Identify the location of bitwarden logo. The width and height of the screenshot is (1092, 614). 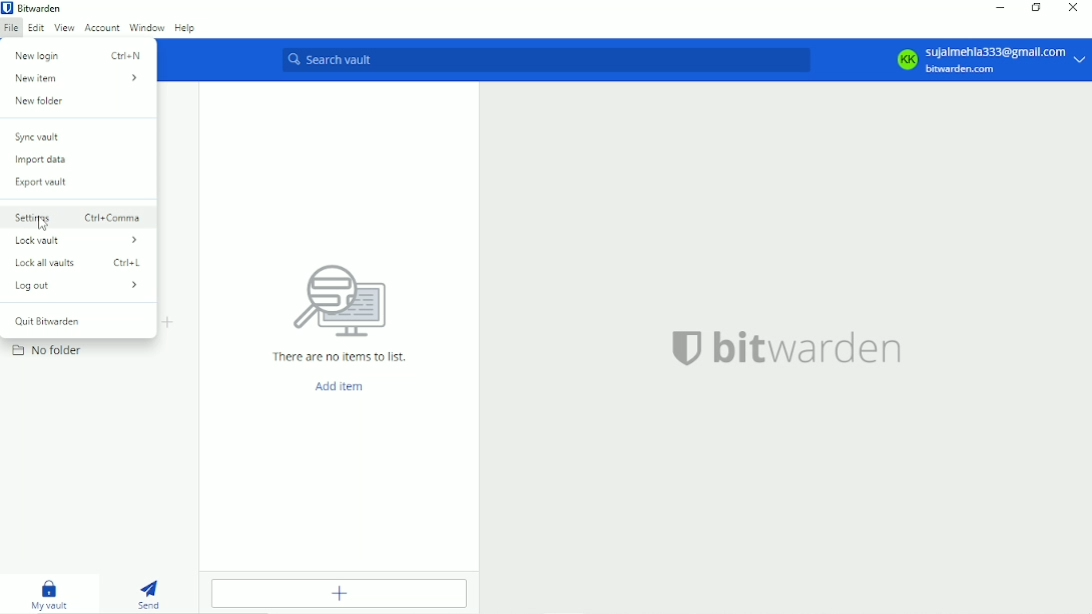
(801, 347).